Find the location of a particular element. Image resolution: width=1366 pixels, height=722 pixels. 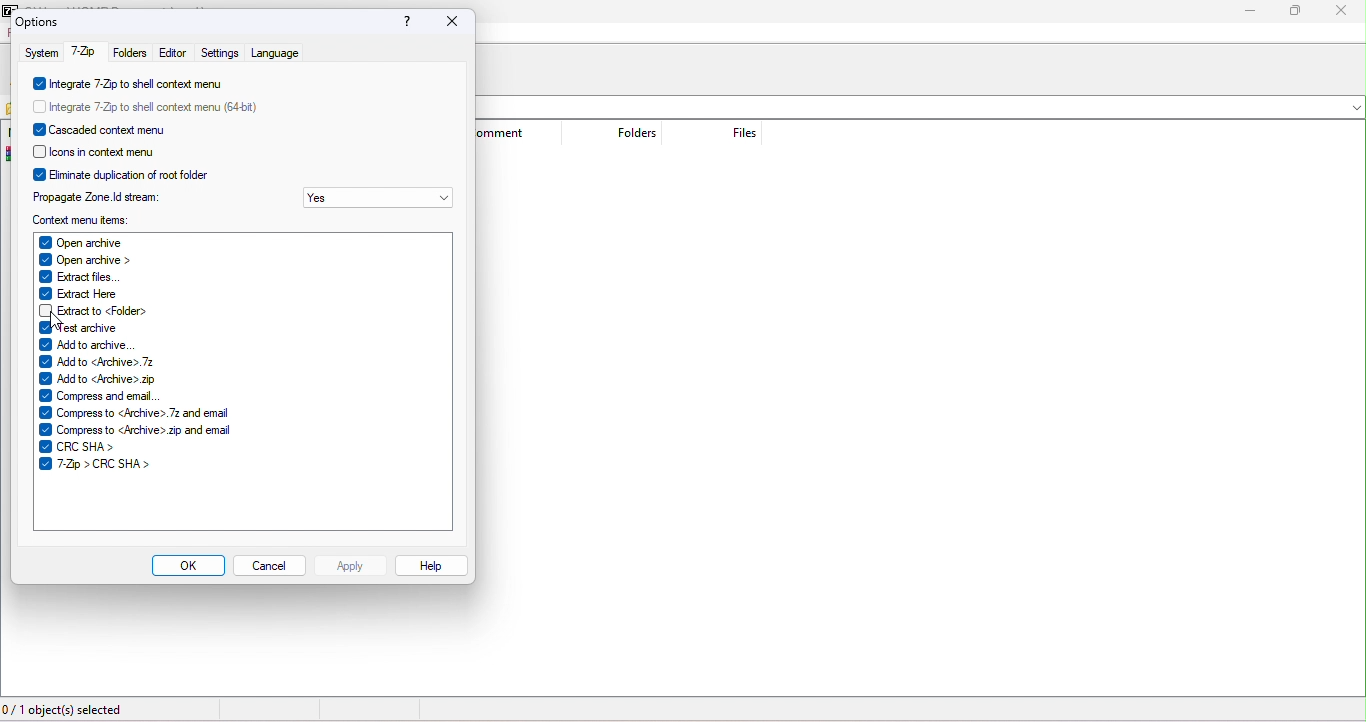

compress to <archive>.zip and email is located at coordinates (144, 430).